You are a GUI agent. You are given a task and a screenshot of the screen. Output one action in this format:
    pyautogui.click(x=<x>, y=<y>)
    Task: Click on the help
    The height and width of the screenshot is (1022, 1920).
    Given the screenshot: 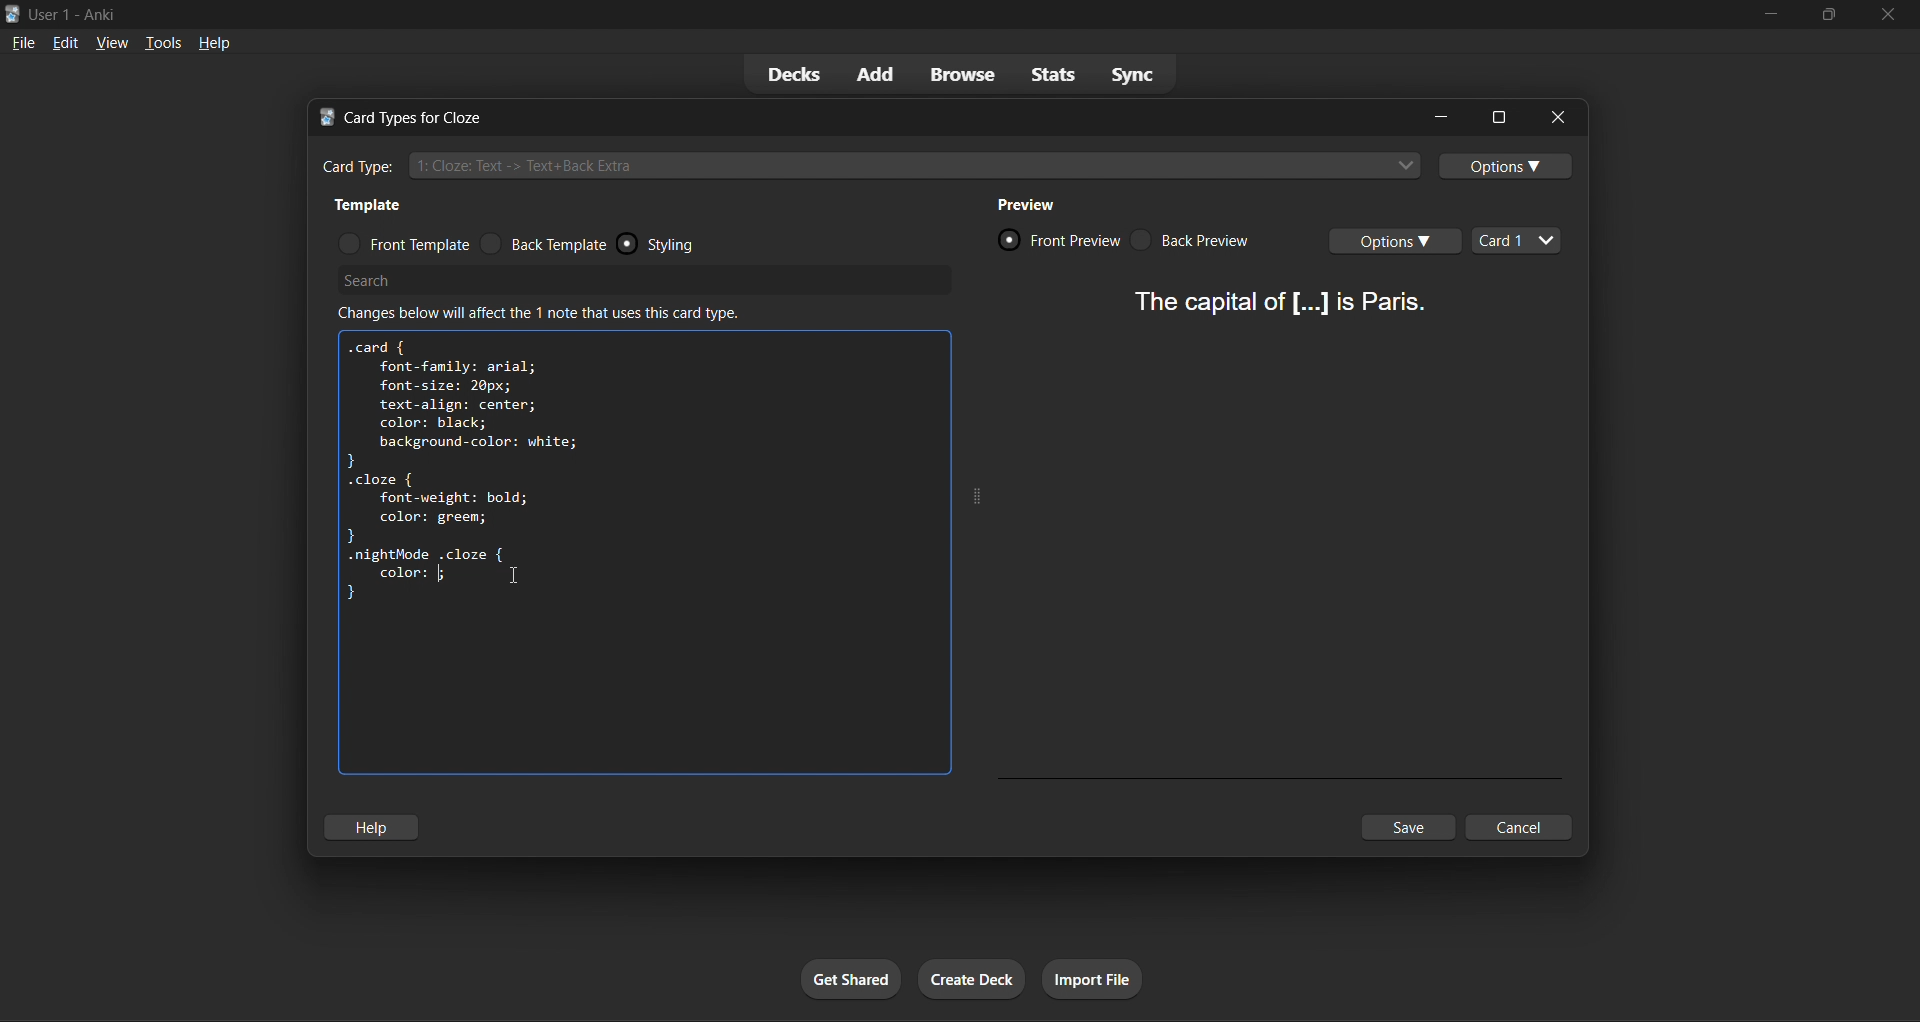 What is the action you would take?
    pyautogui.click(x=220, y=42)
    